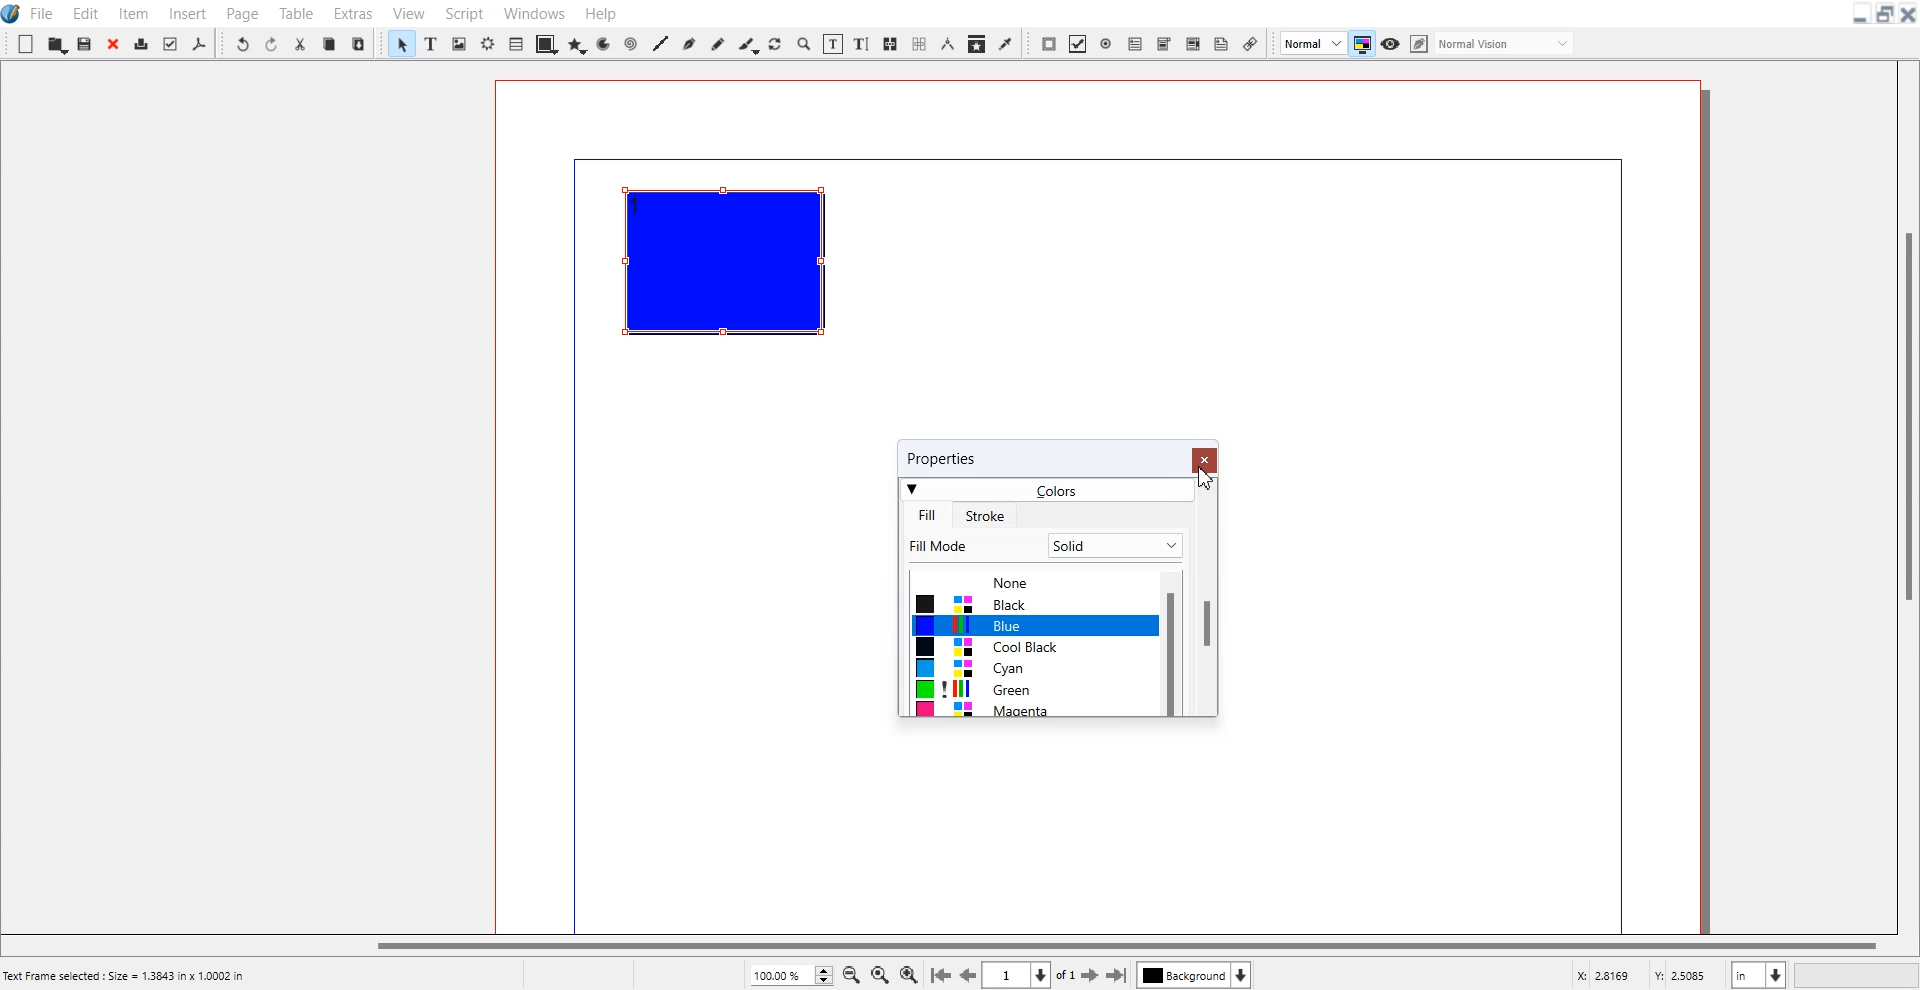 This screenshot has height=990, width=1920. What do you see at coordinates (1079, 44) in the screenshot?
I see `PDF Check Box` at bounding box center [1079, 44].